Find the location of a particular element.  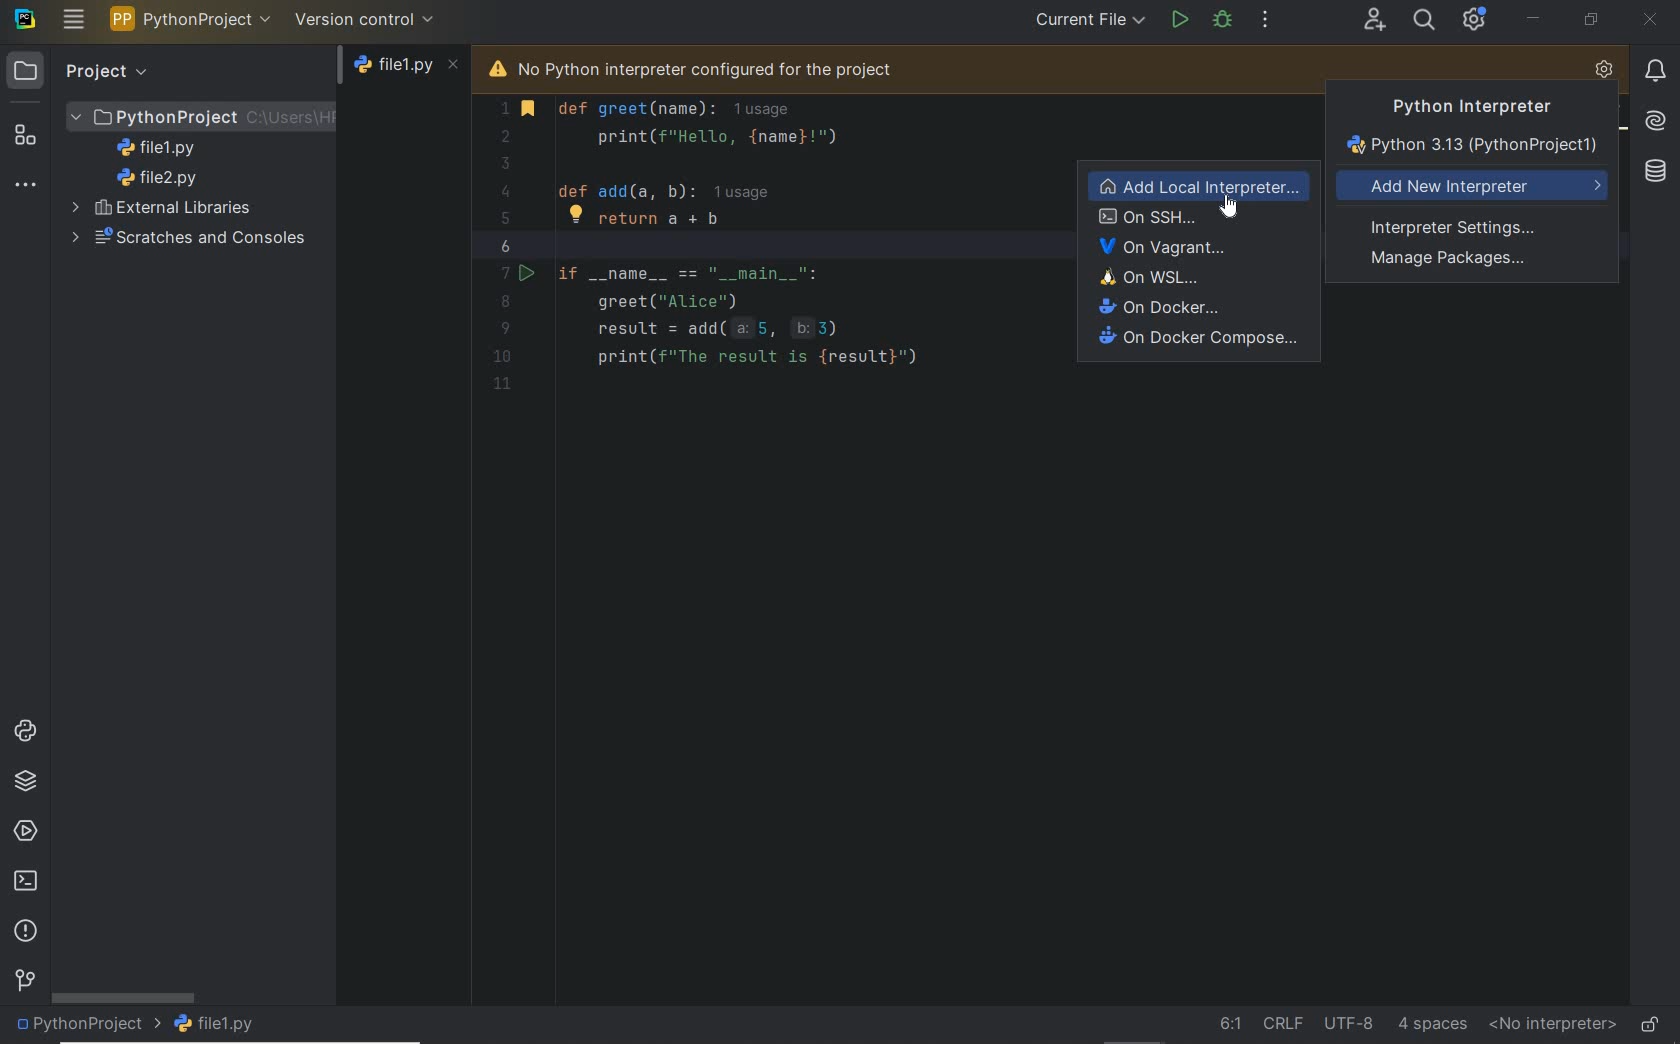

external libraries is located at coordinates (166, 207).